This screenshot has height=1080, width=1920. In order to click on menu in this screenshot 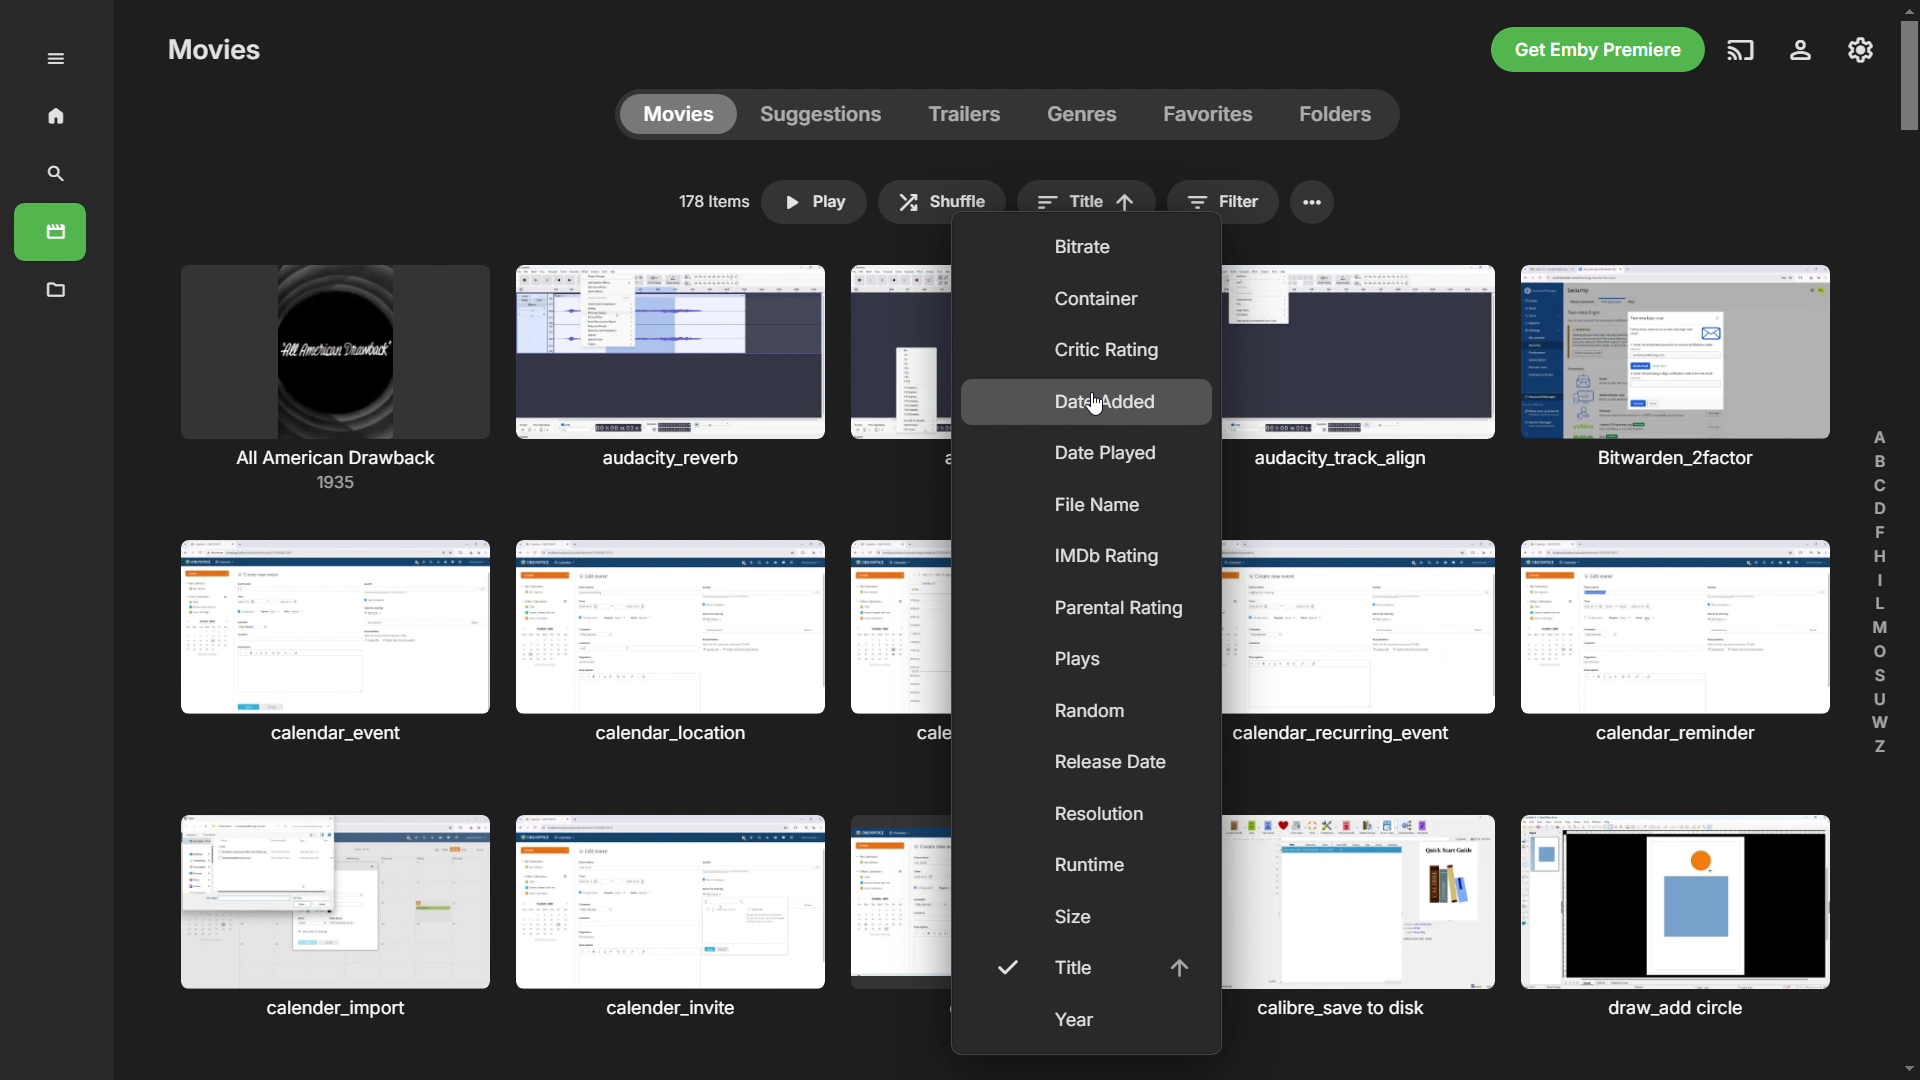, I will do `click(56, 56)`.